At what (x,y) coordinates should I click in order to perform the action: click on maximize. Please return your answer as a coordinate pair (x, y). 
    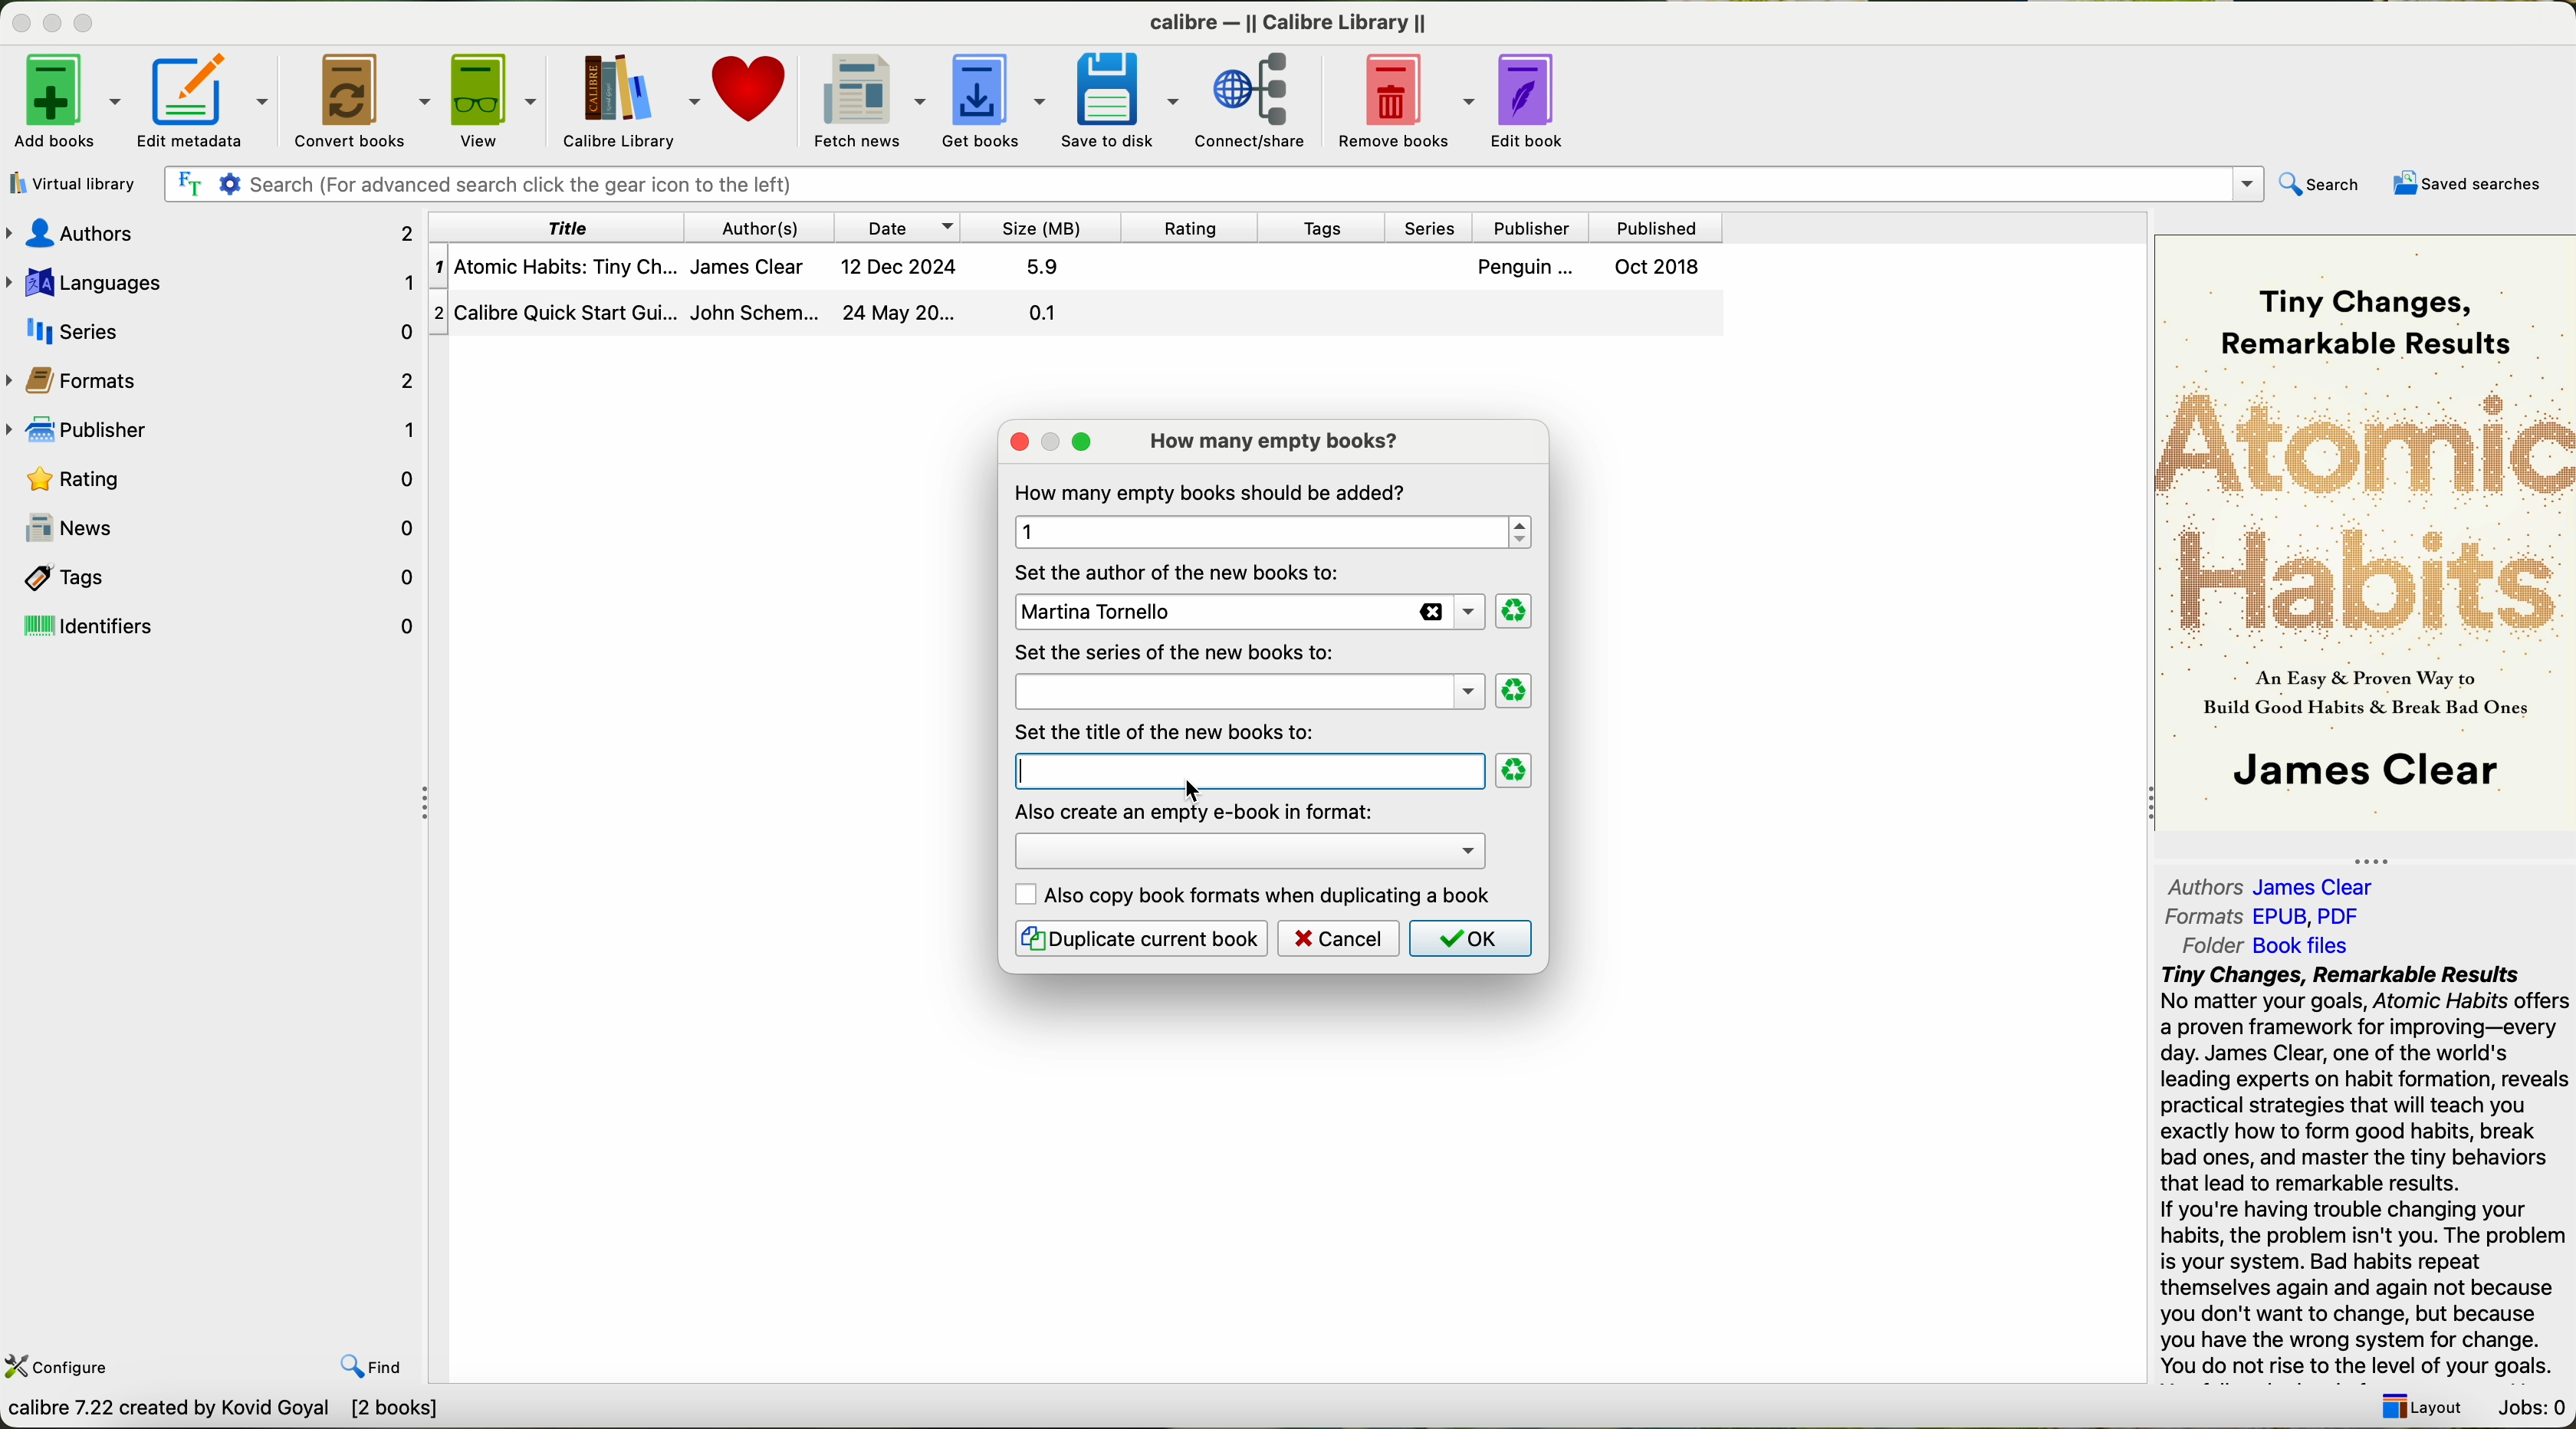
    Looking at the image, I should click on (1083, 443).